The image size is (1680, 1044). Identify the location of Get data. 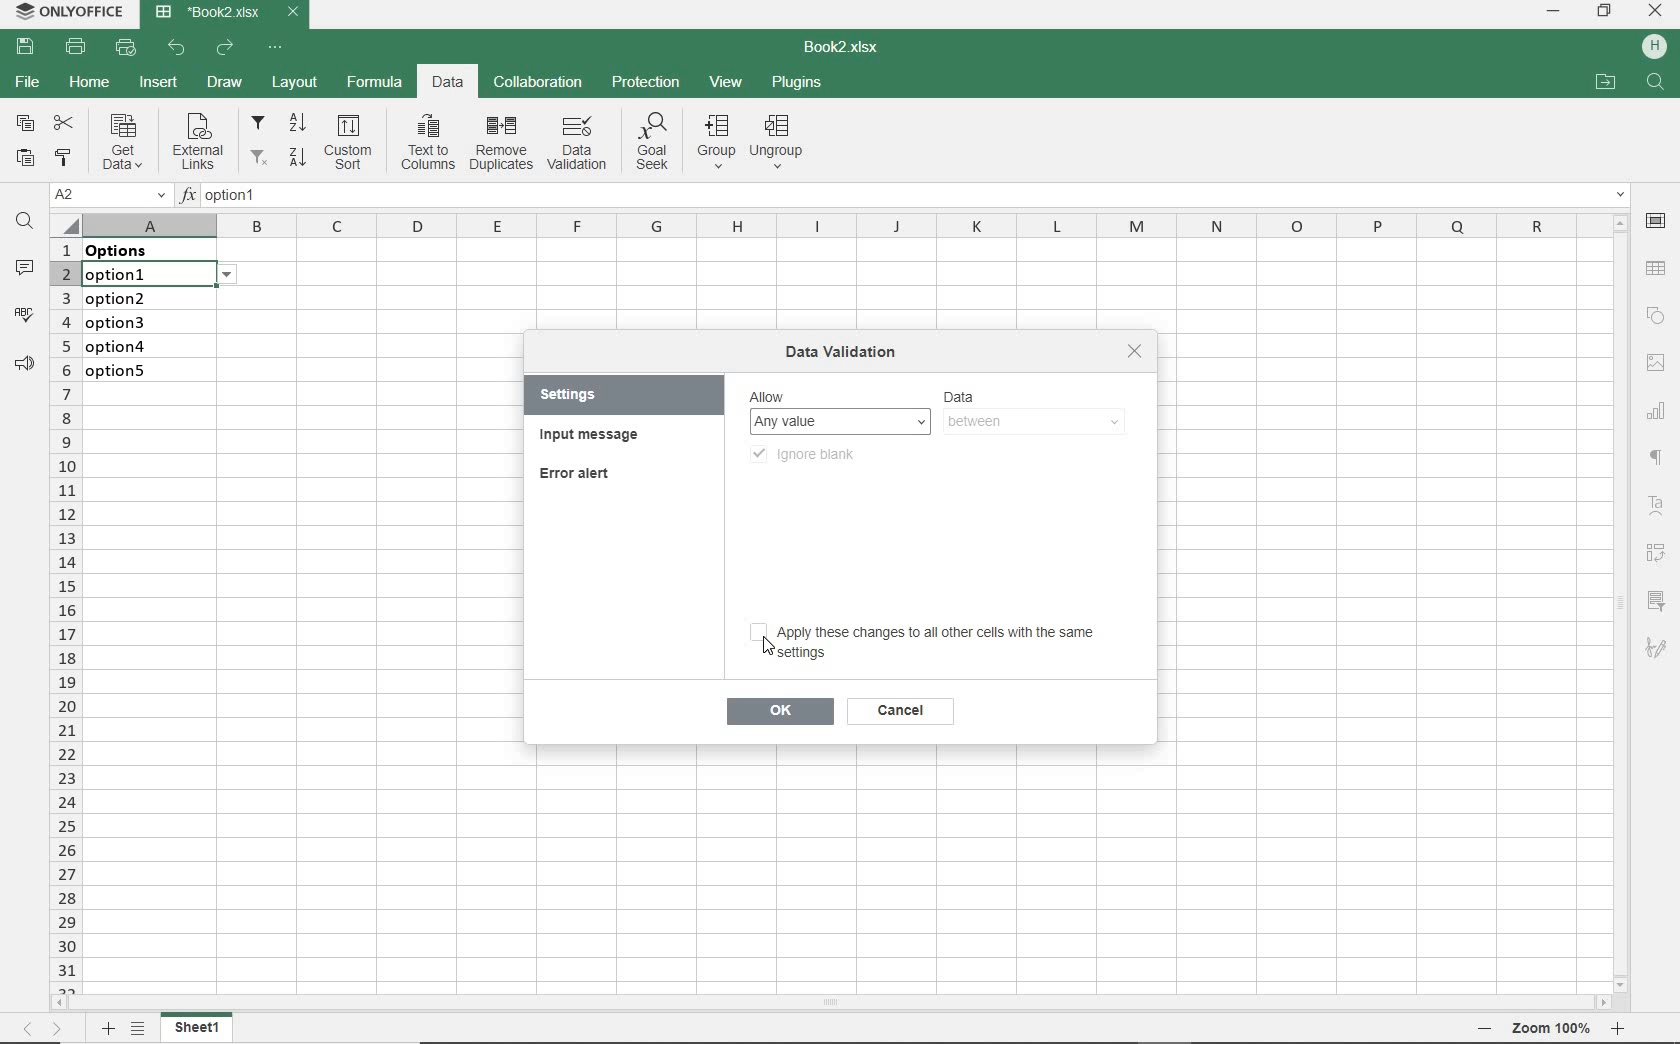
(120, 141).